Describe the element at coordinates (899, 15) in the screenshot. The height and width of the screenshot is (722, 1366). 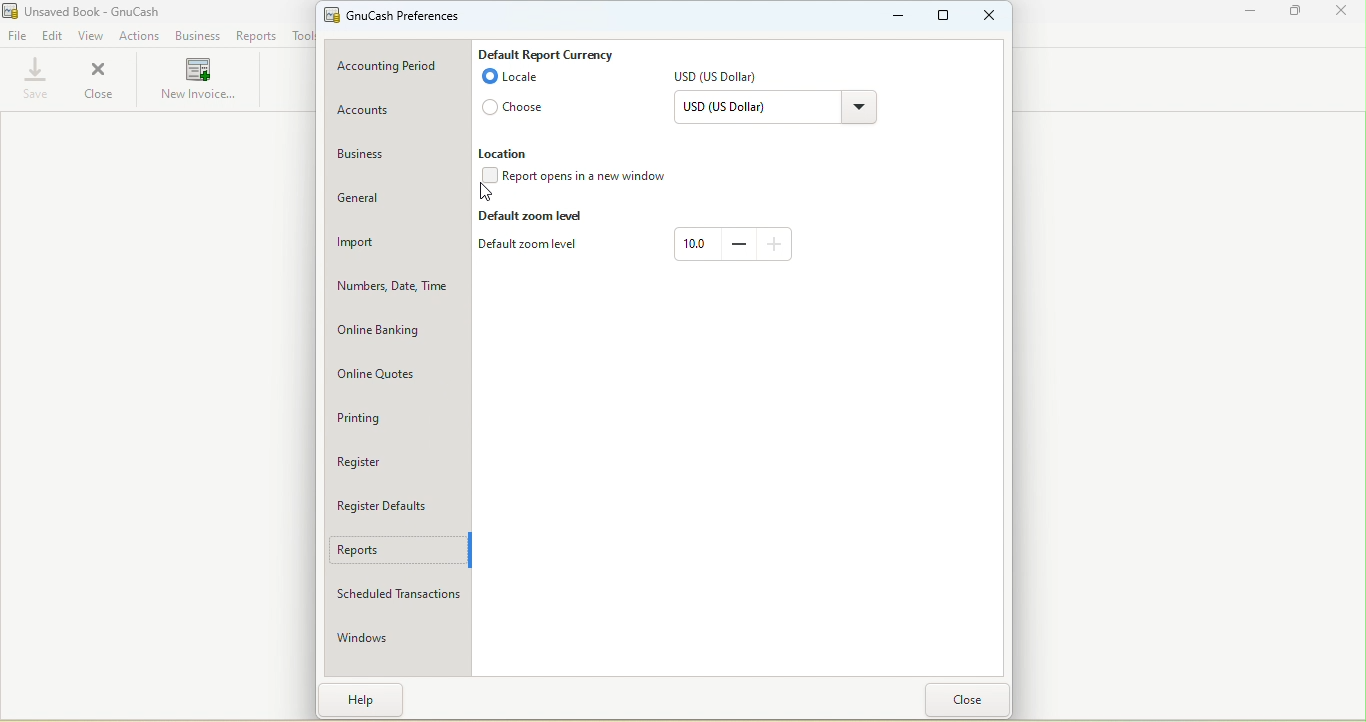
I see `Minimize` at that location.